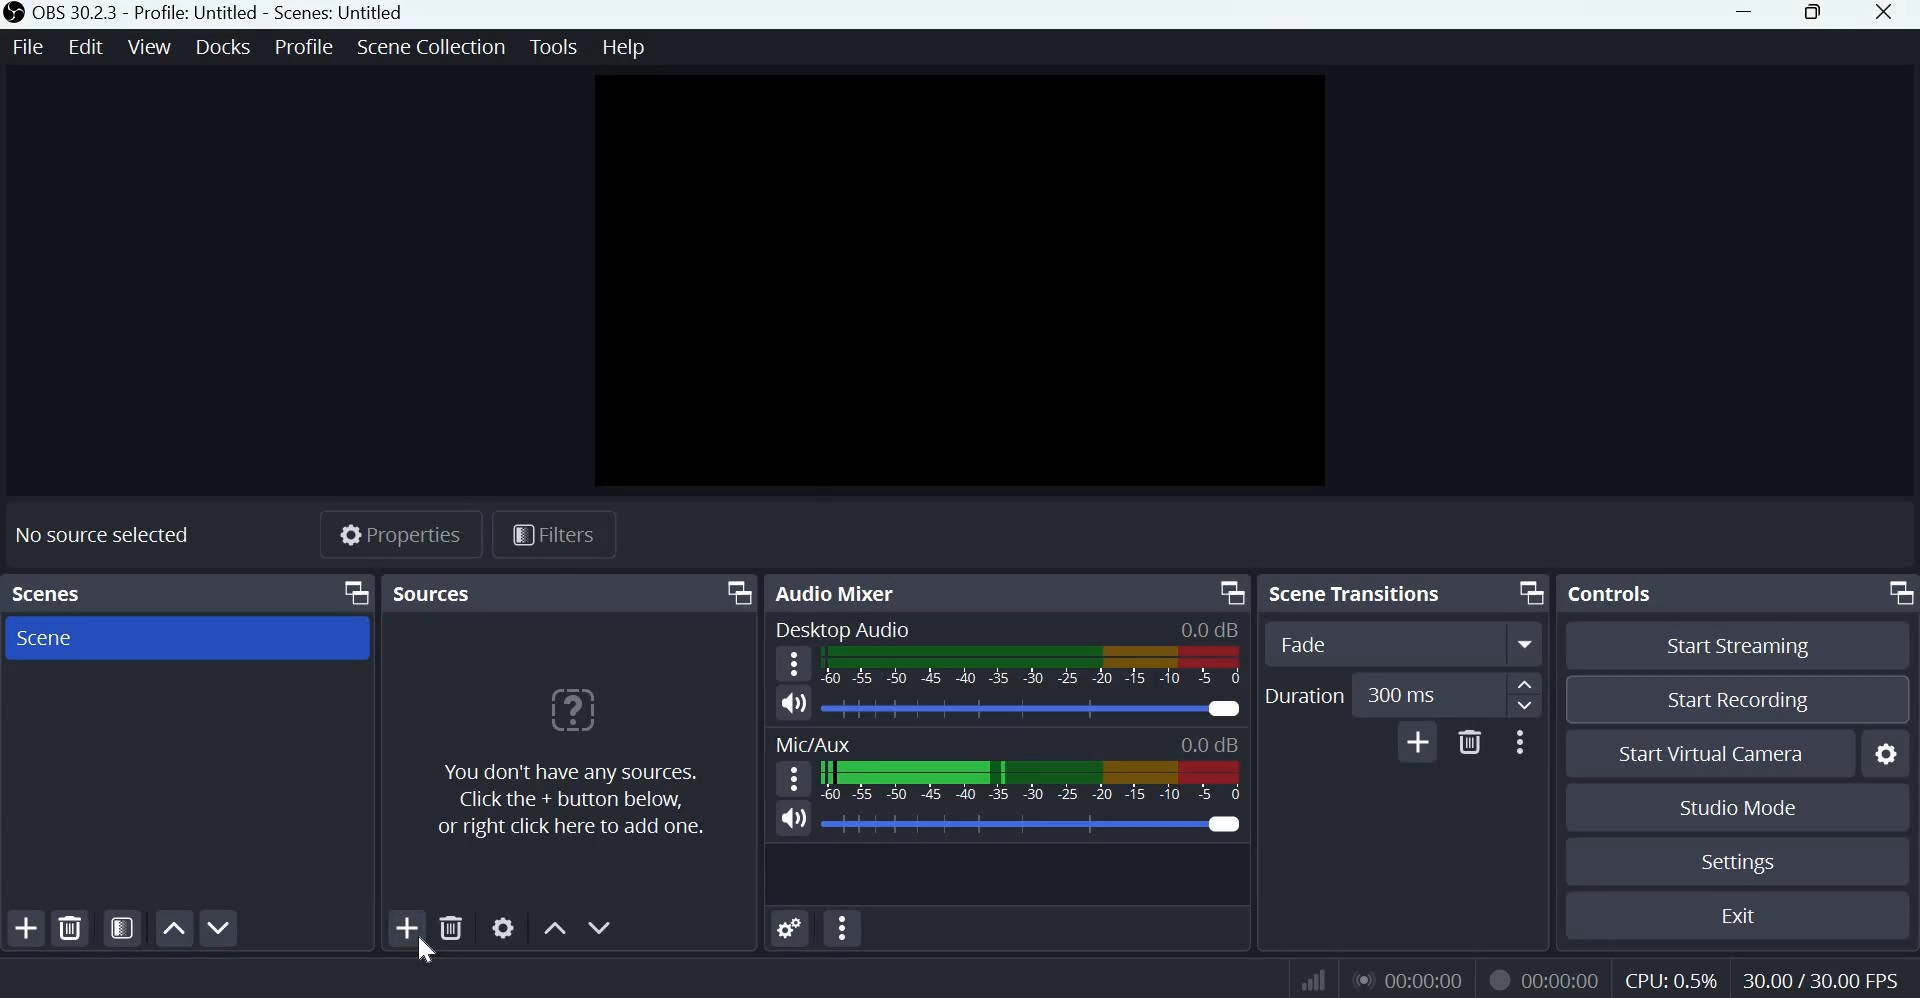  Describe the element at coordinates (432, 44) in the screenshot. I see `scene collection` at that location.